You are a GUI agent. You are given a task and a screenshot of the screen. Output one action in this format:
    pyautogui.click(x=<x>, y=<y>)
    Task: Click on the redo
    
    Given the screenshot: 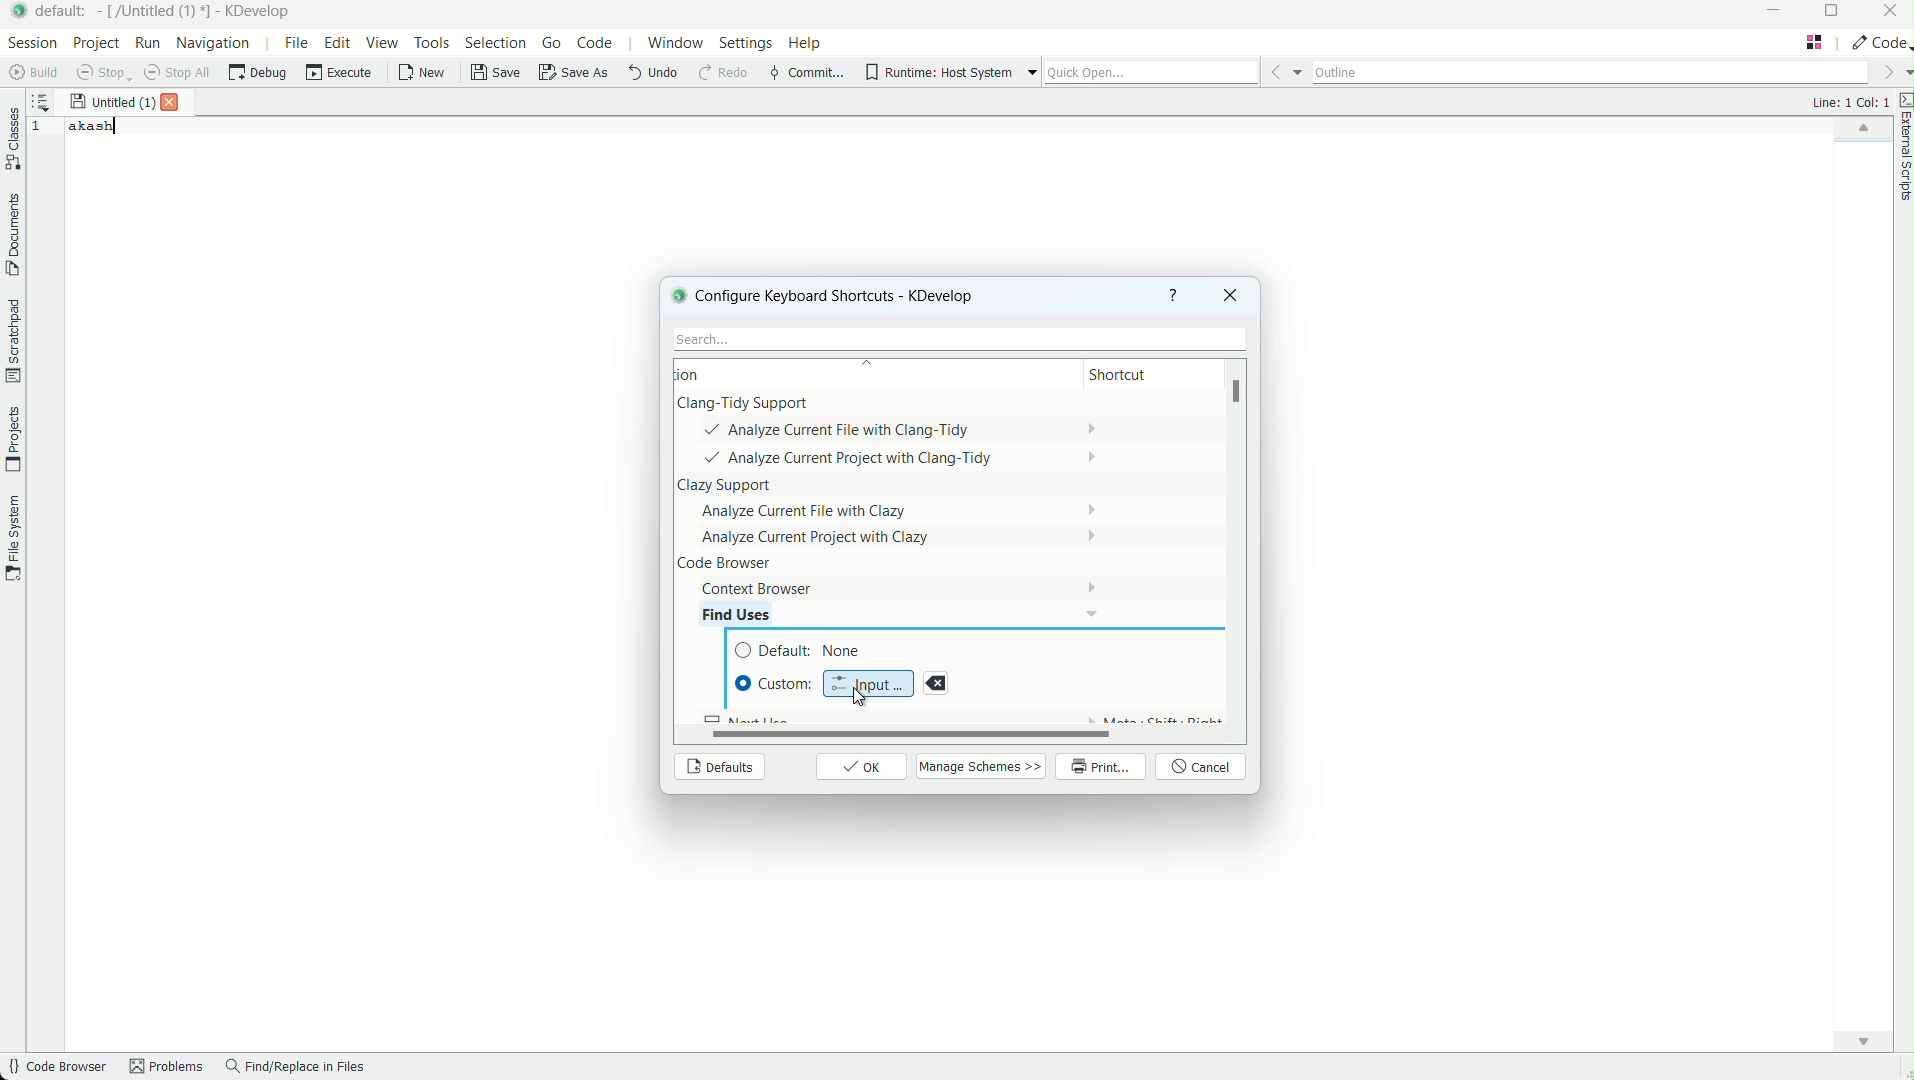 What is the action you would take?
    pyautogui.click(x=721, y=74)
    